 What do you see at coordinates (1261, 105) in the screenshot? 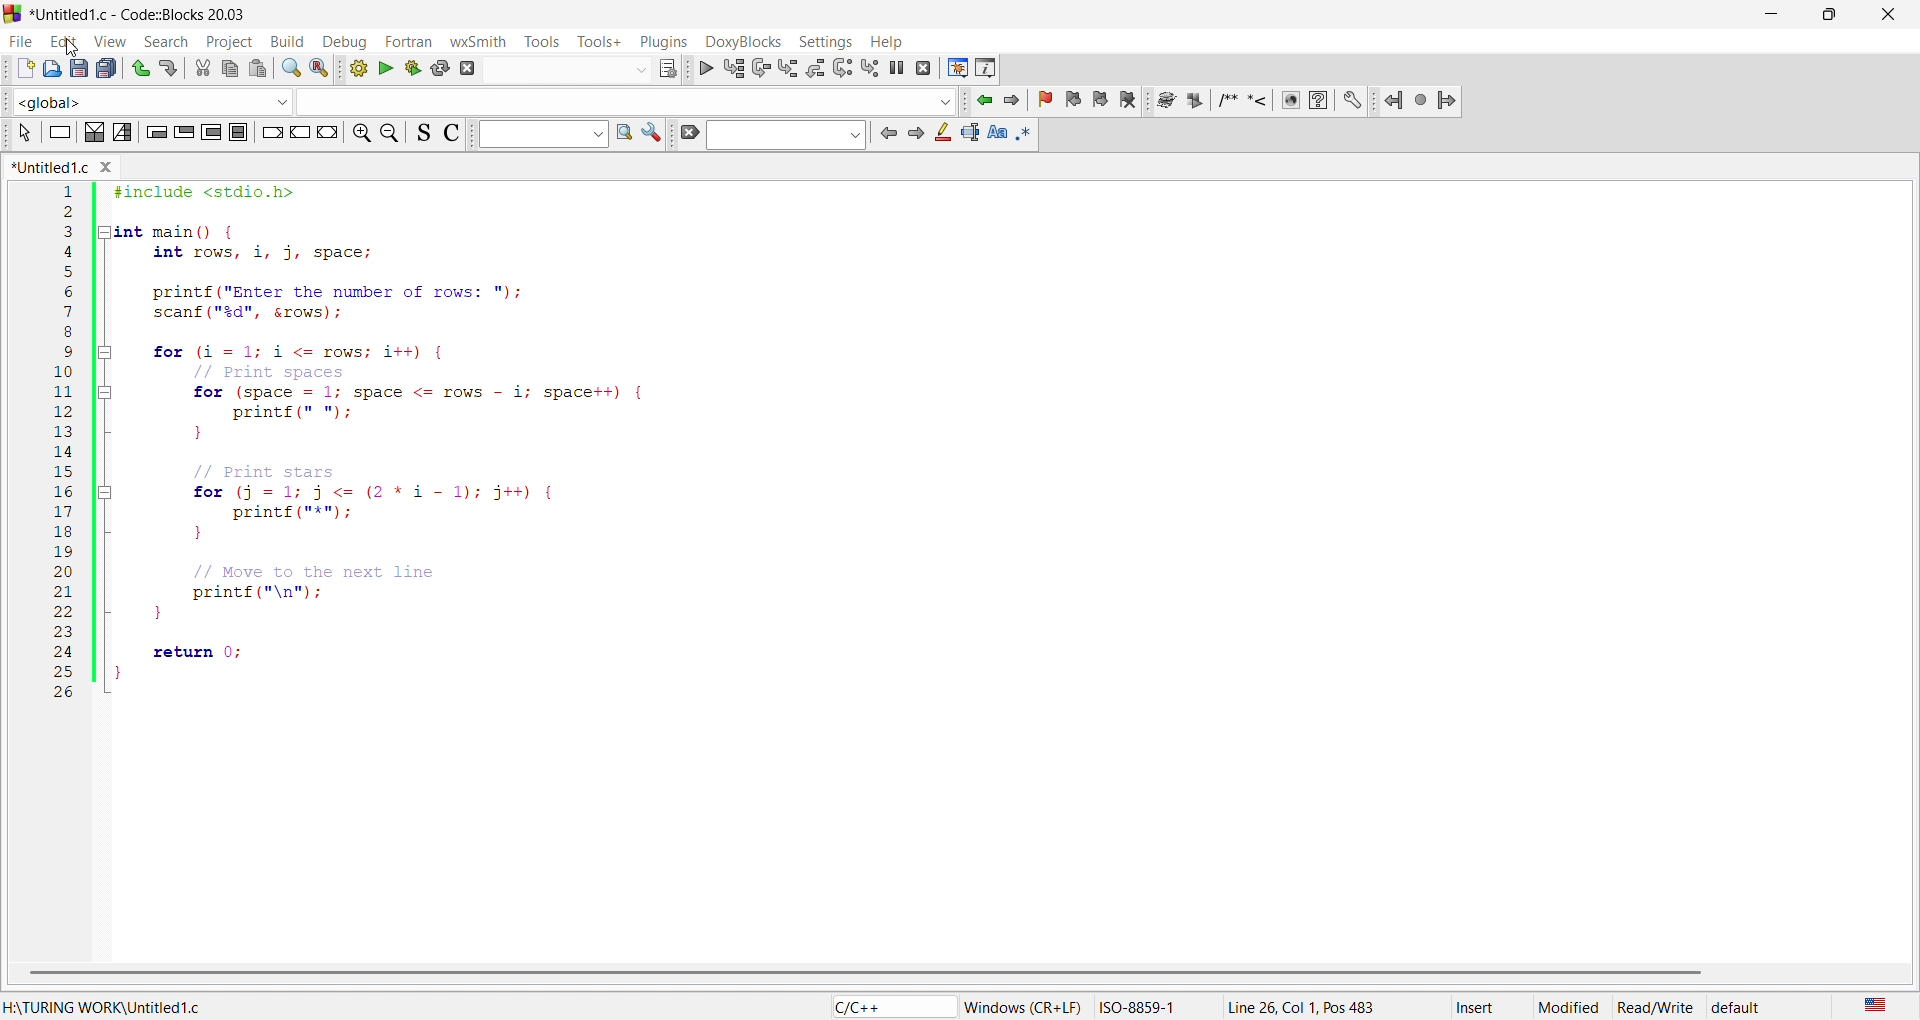
I see `docxy blocks` at bounding box center [1261, 105].